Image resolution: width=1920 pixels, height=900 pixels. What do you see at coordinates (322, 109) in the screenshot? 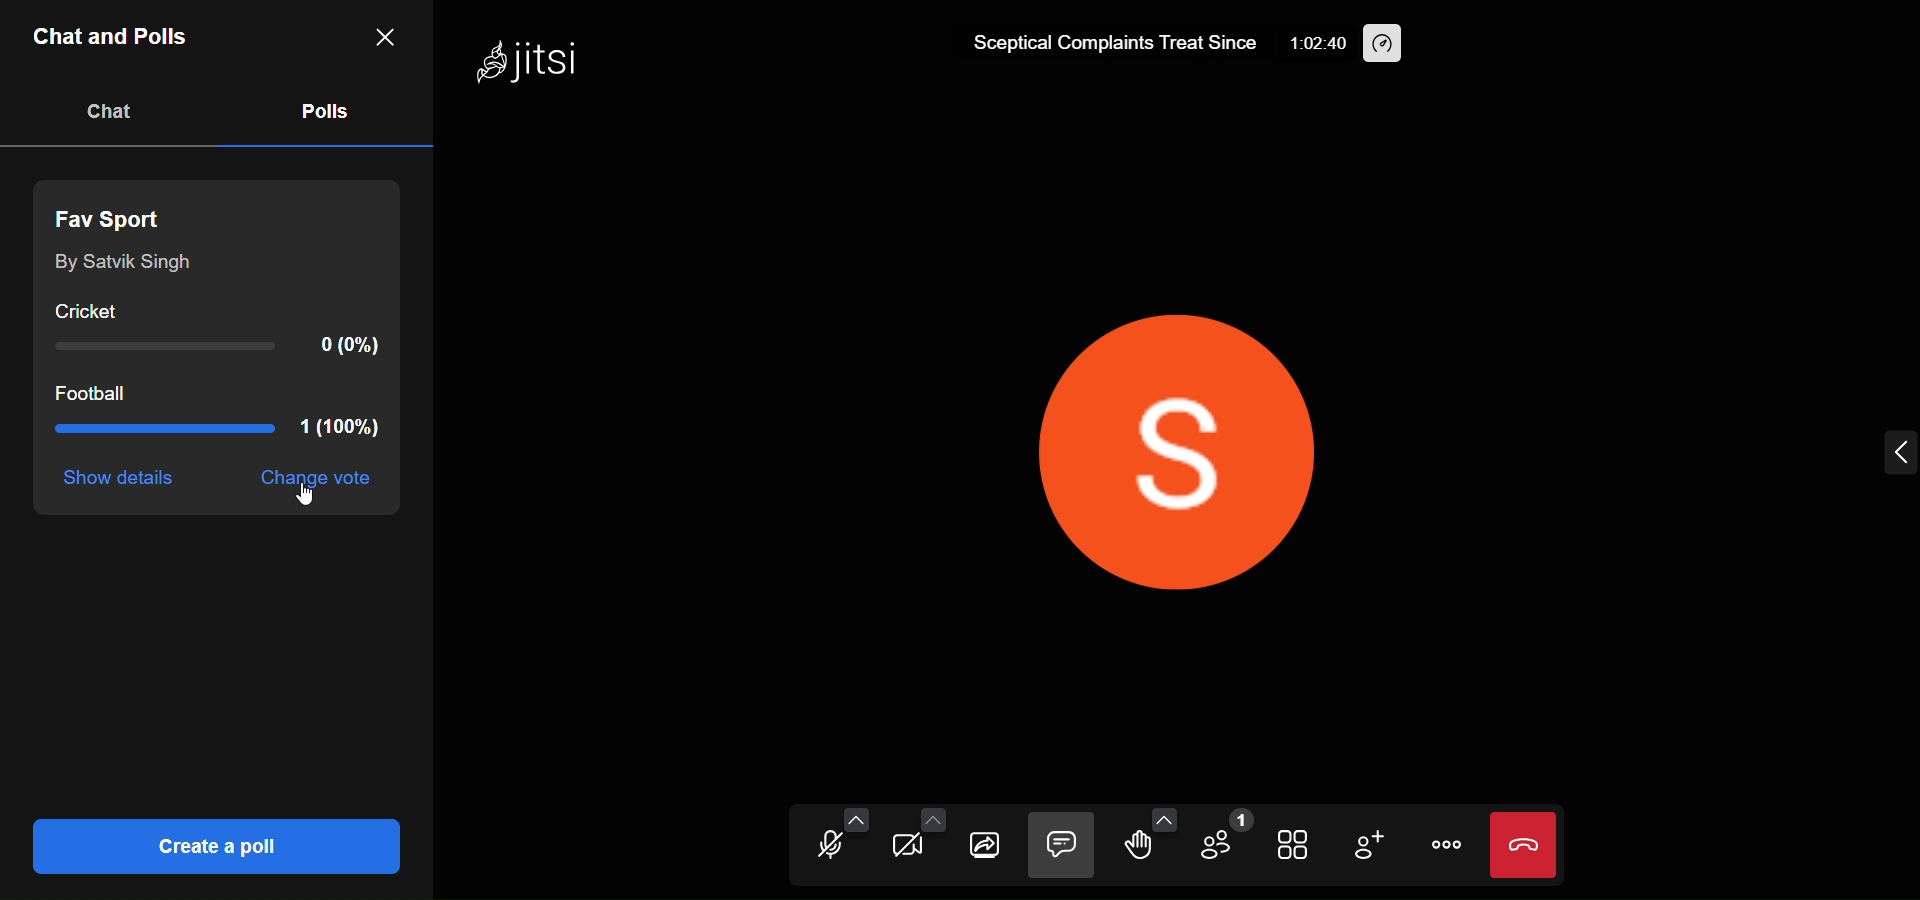
I see `polls` at bounding box center [322, 109].